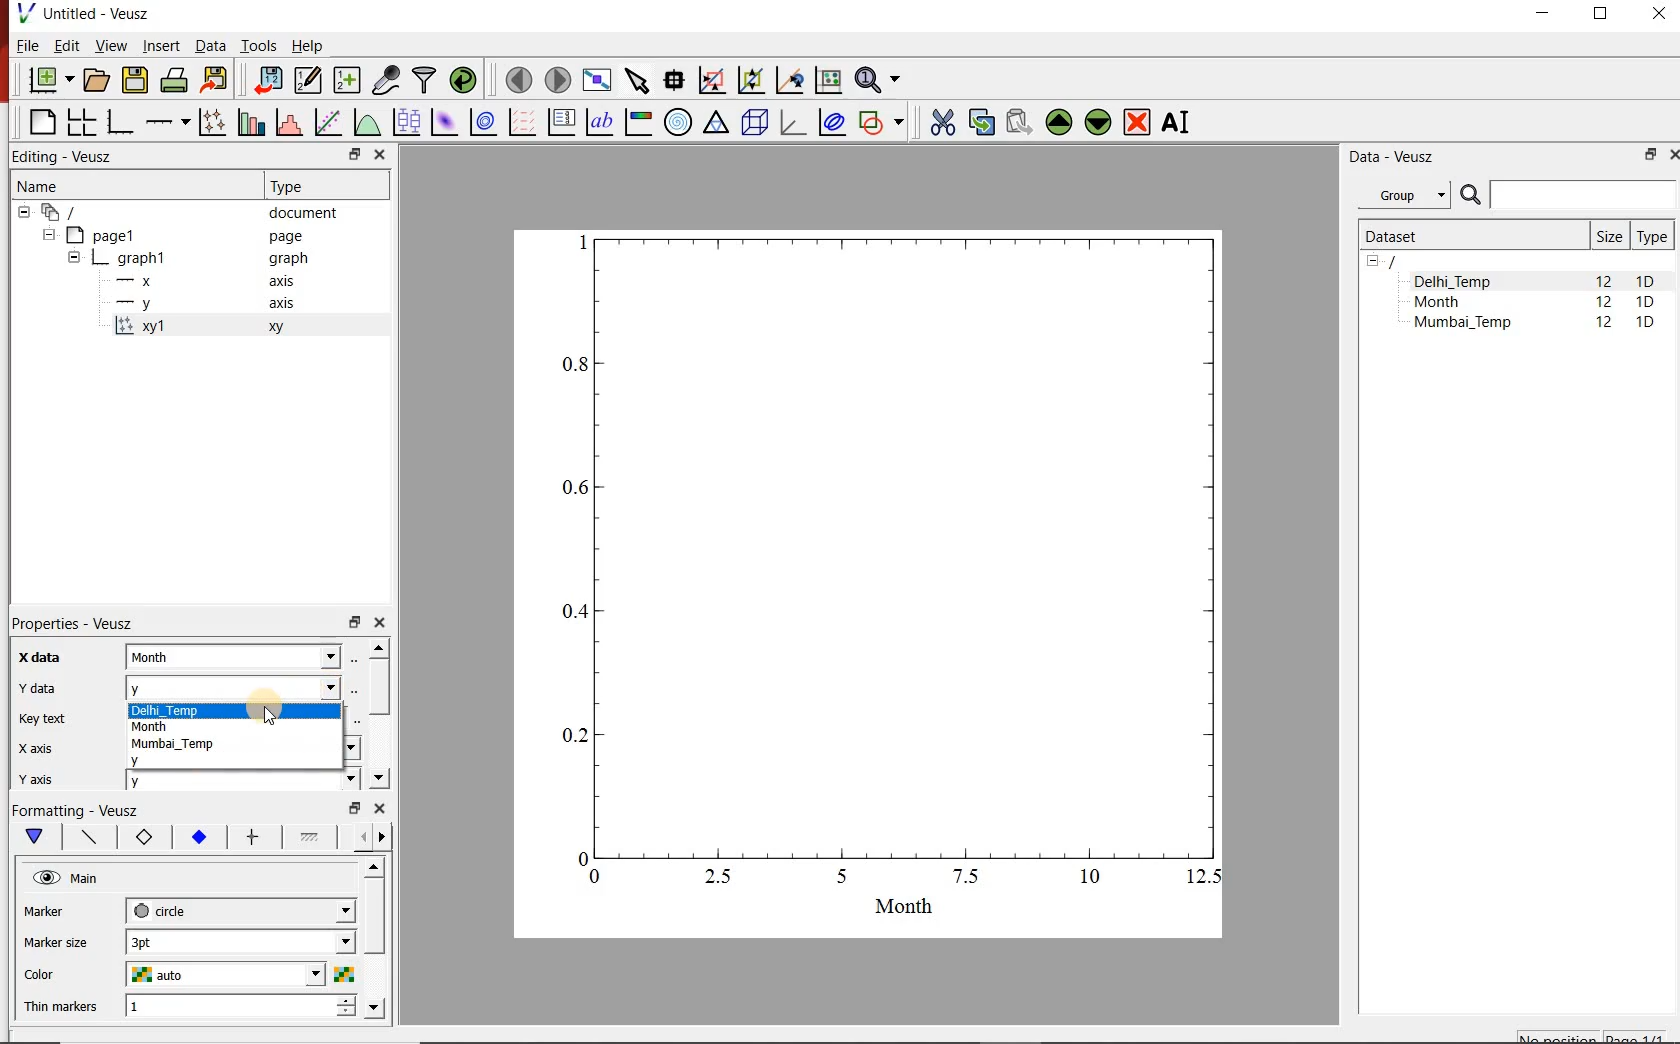 The width and height of the screenshot is (1680, 1044). What do you see at coordinates (832, 122) in the screenshot?
I see `plot covariance ellipses` at bounding box center [832, 122].